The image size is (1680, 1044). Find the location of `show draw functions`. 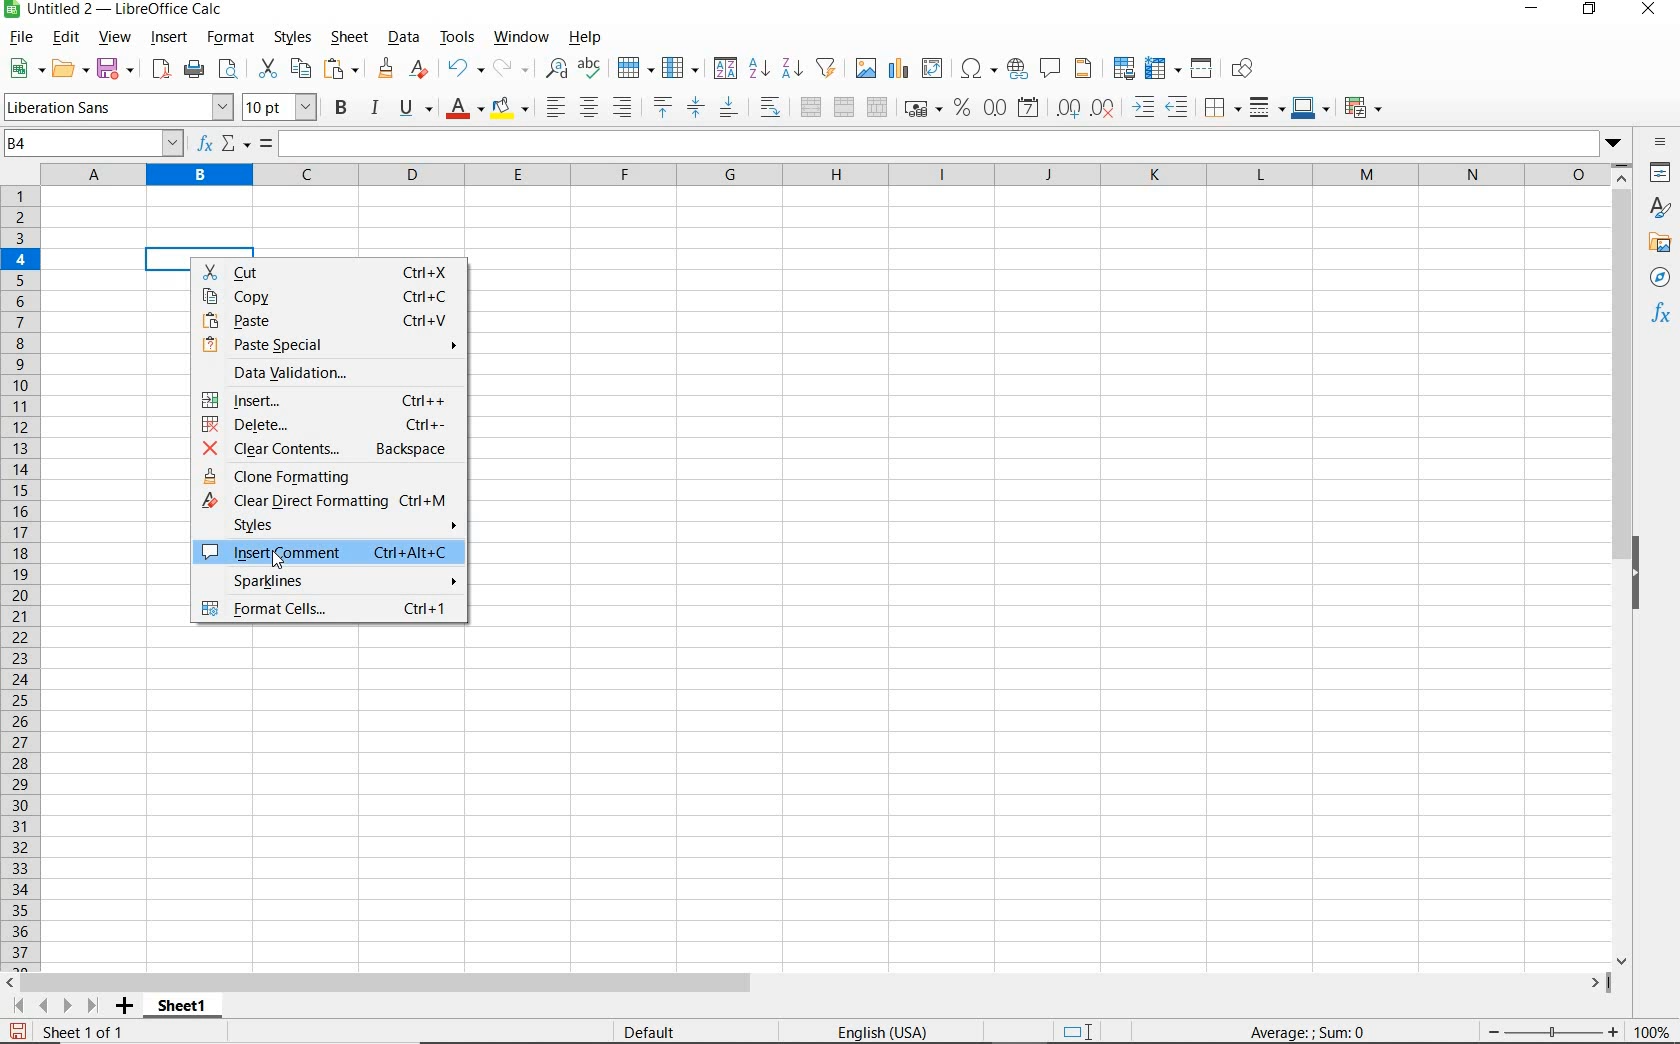

show draw functions is located at coordinates (1246, 70).